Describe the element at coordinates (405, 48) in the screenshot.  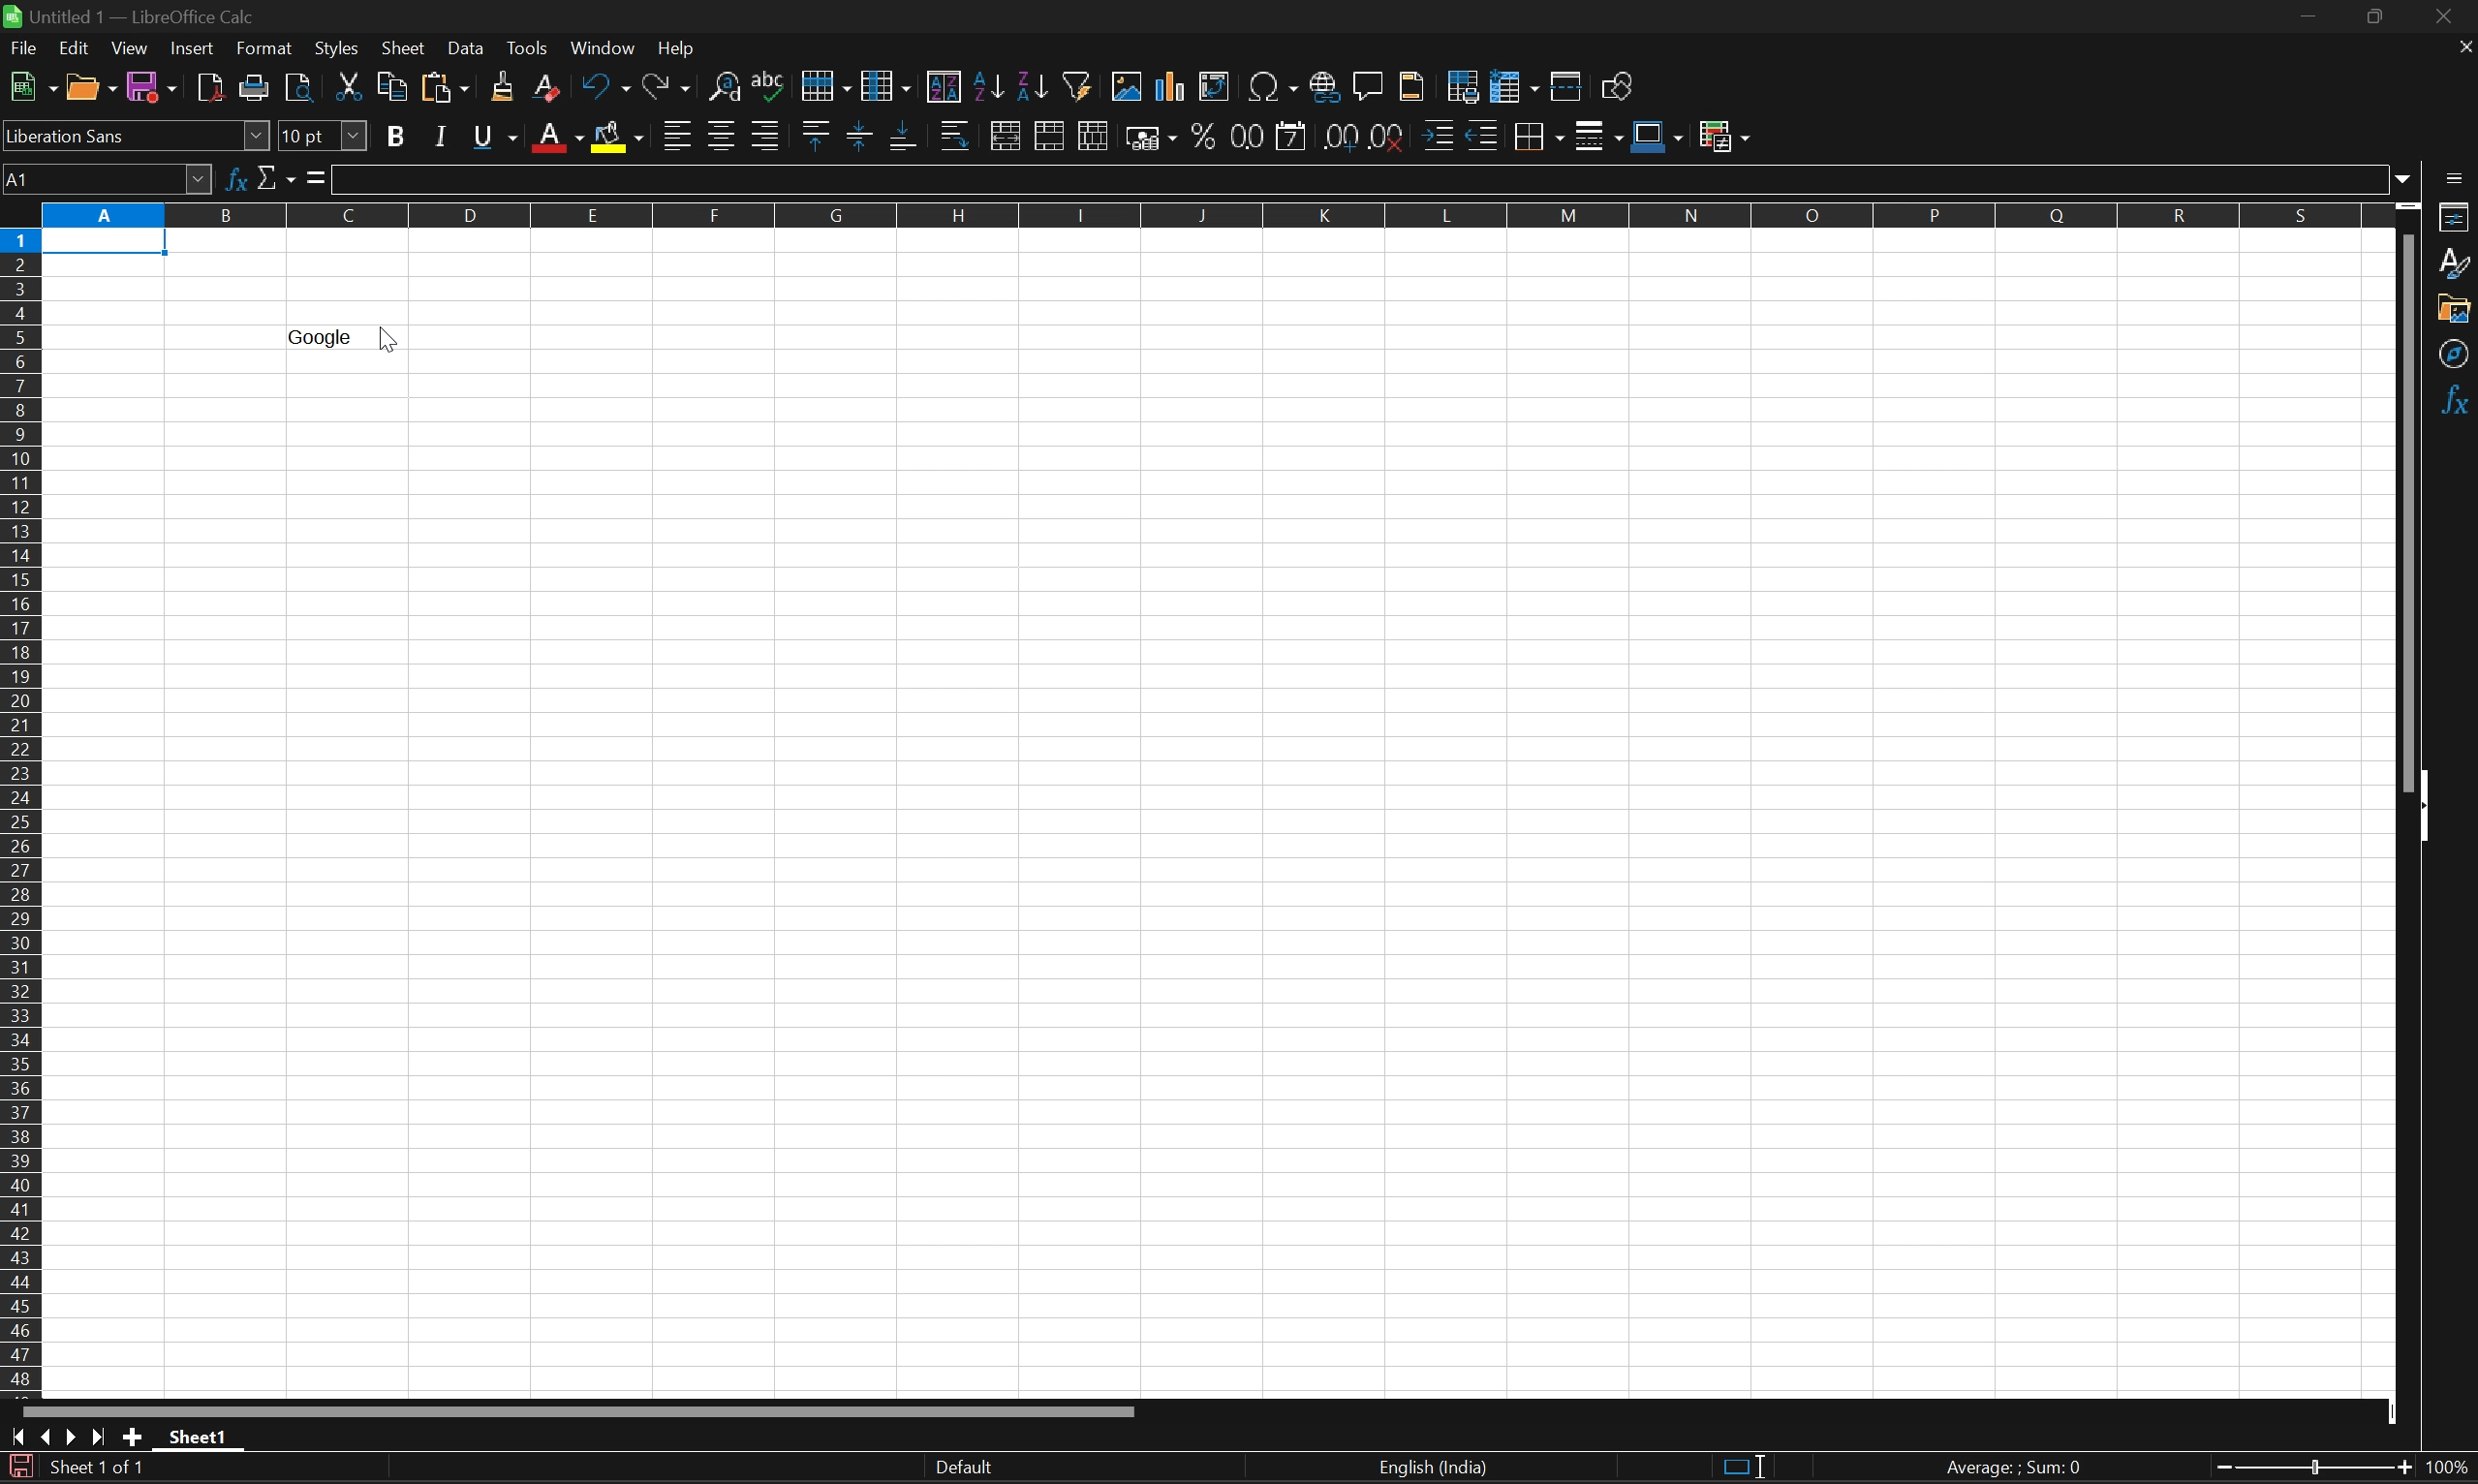
I see `Sheet` at that location.